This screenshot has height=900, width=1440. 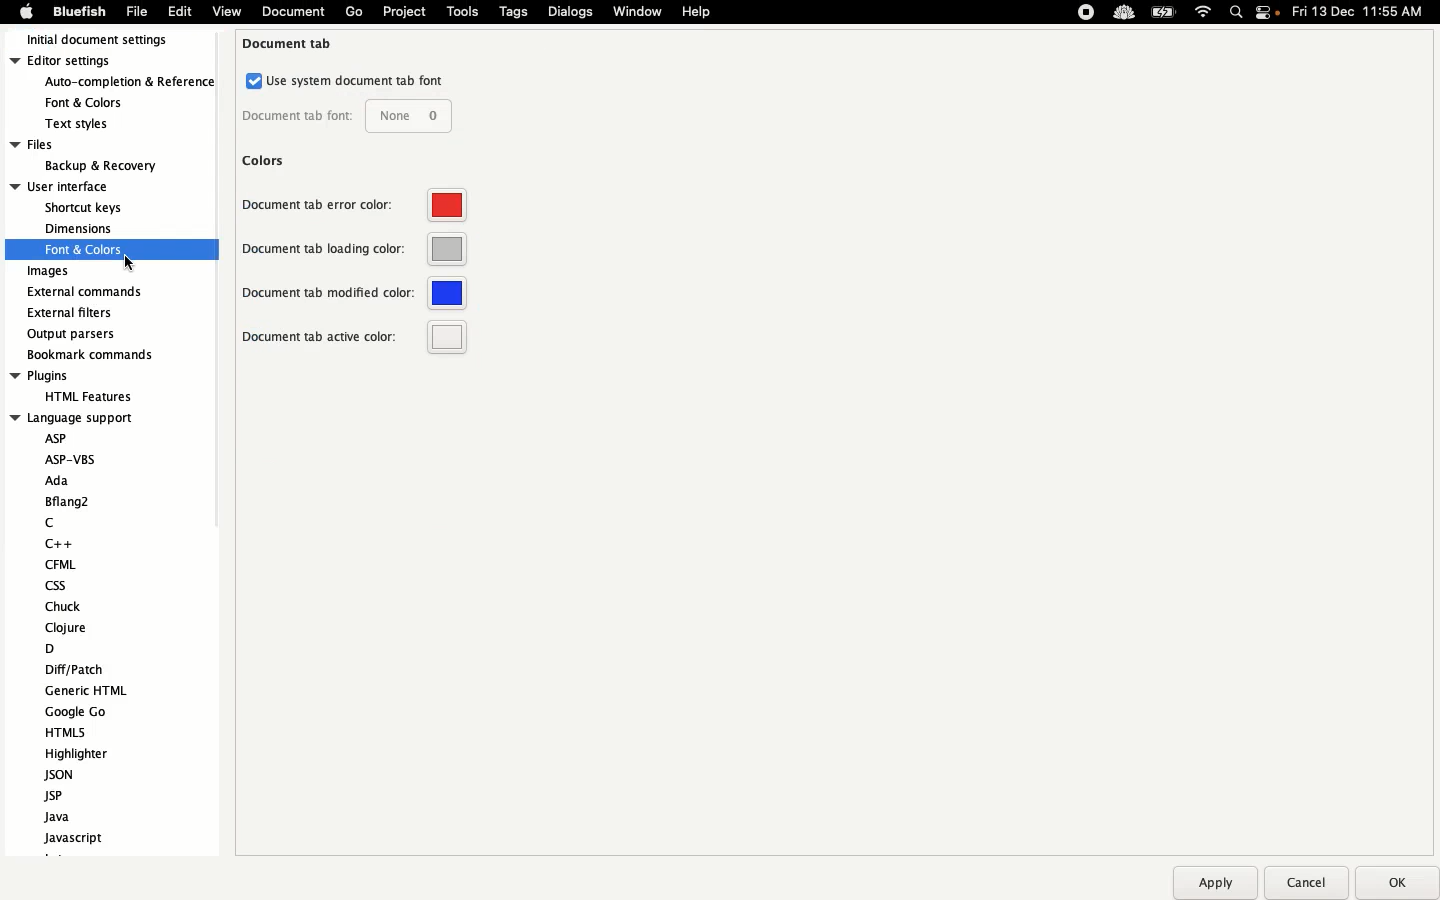 I want to click on Initial document settings, so click(x=106, y=41).